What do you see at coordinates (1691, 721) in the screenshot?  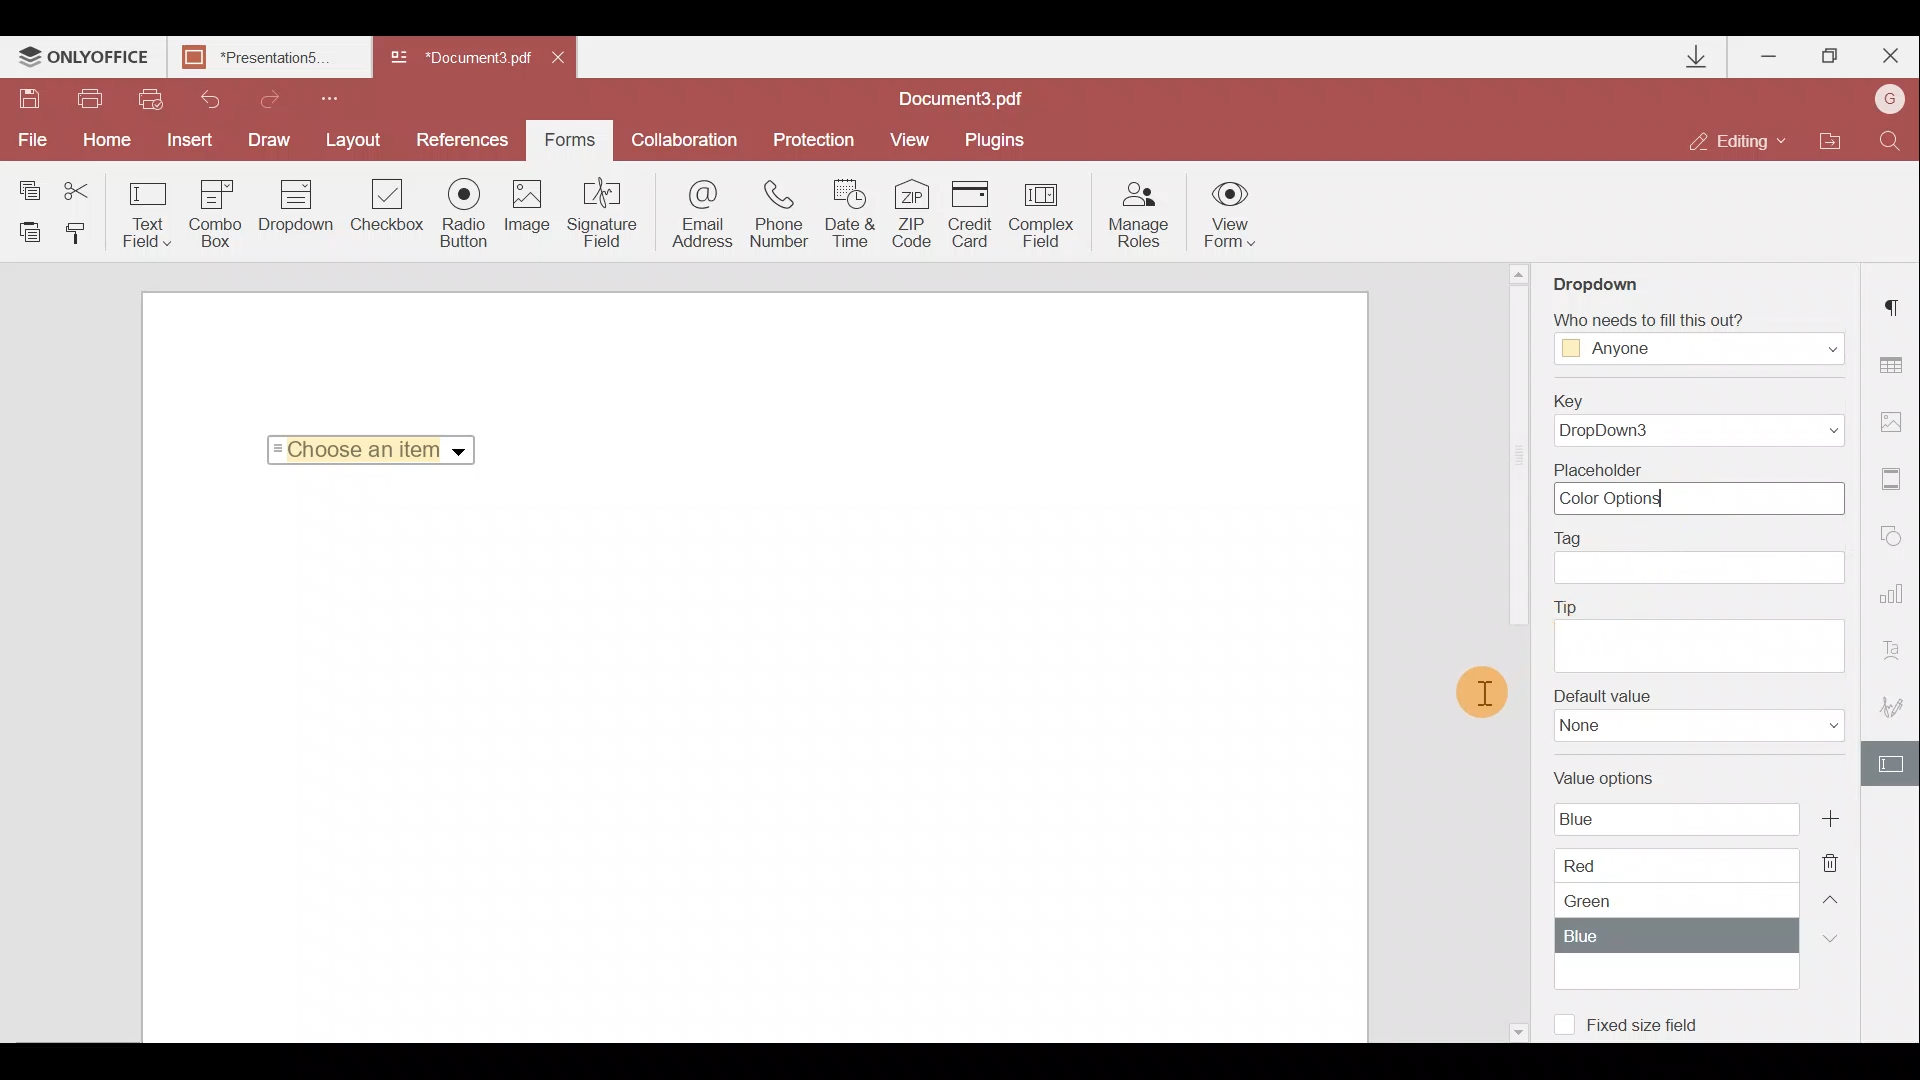 I see `Default value` at bounding box center [1691, 721].